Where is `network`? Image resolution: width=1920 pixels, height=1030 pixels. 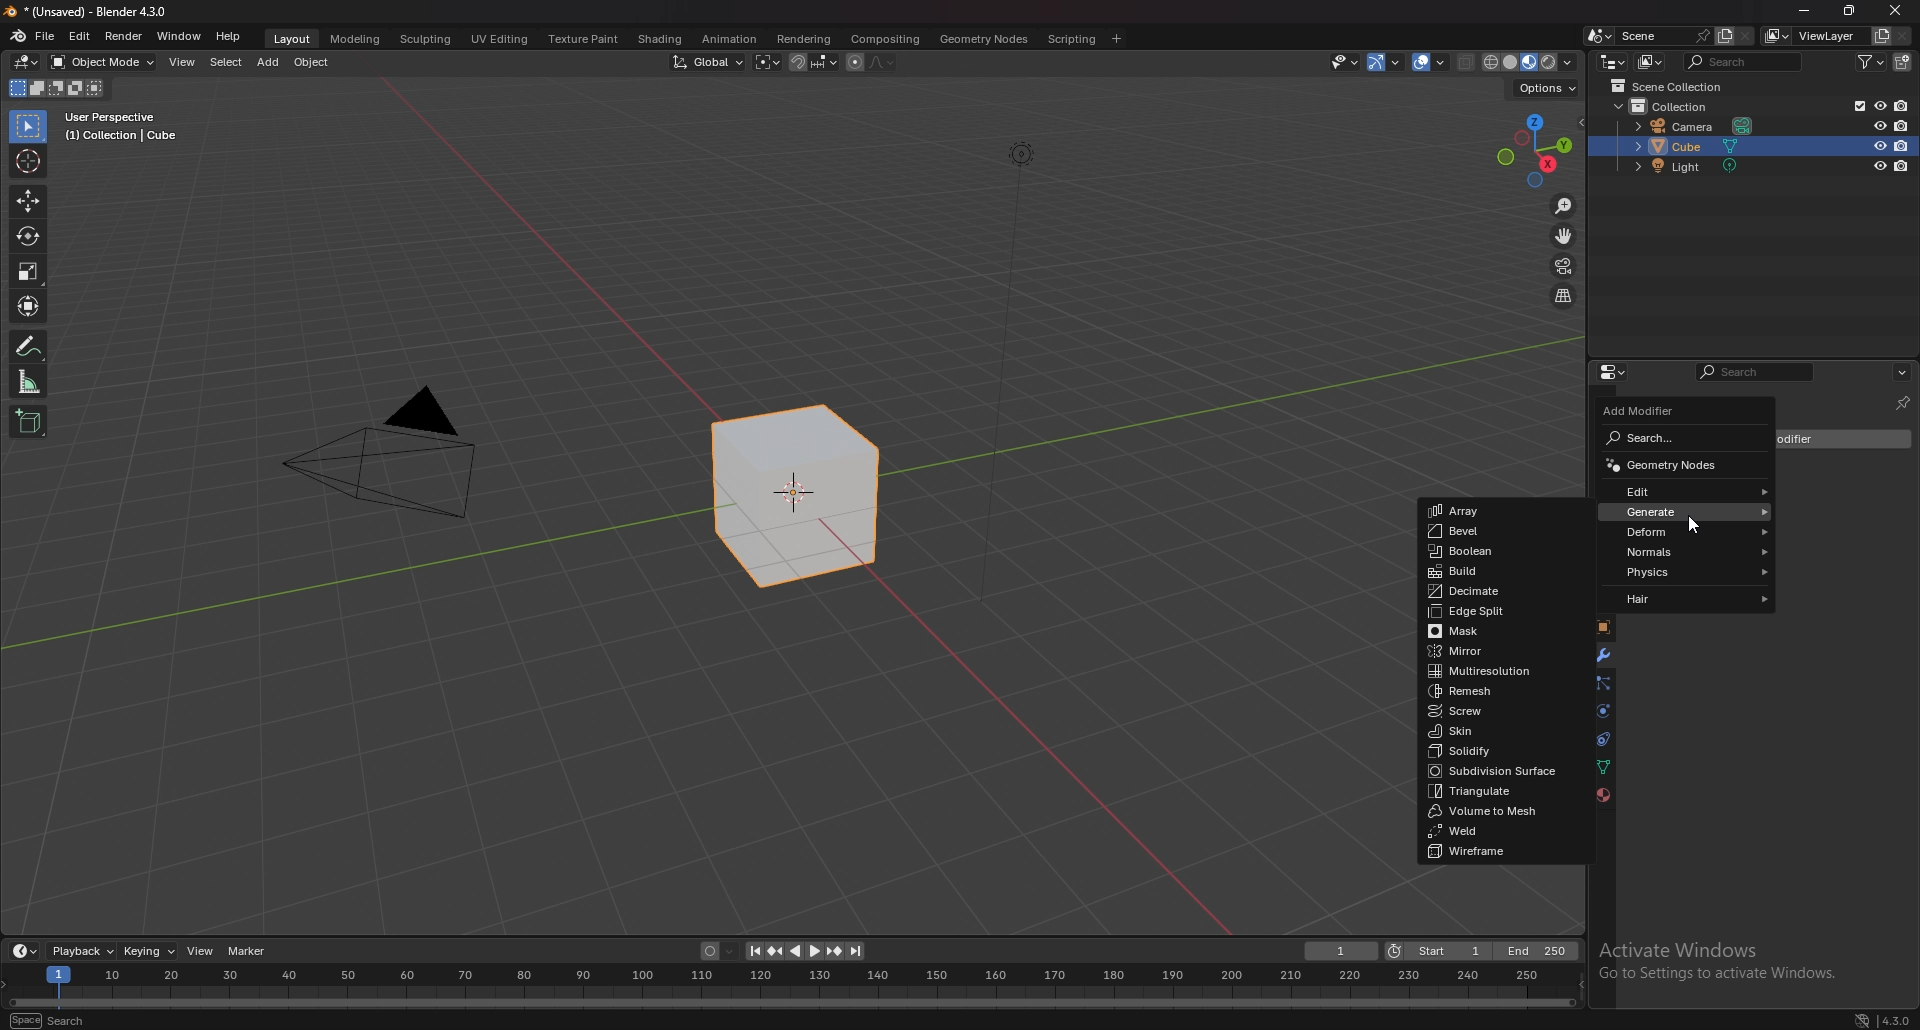
network is located at coordinates (1861, 1016).